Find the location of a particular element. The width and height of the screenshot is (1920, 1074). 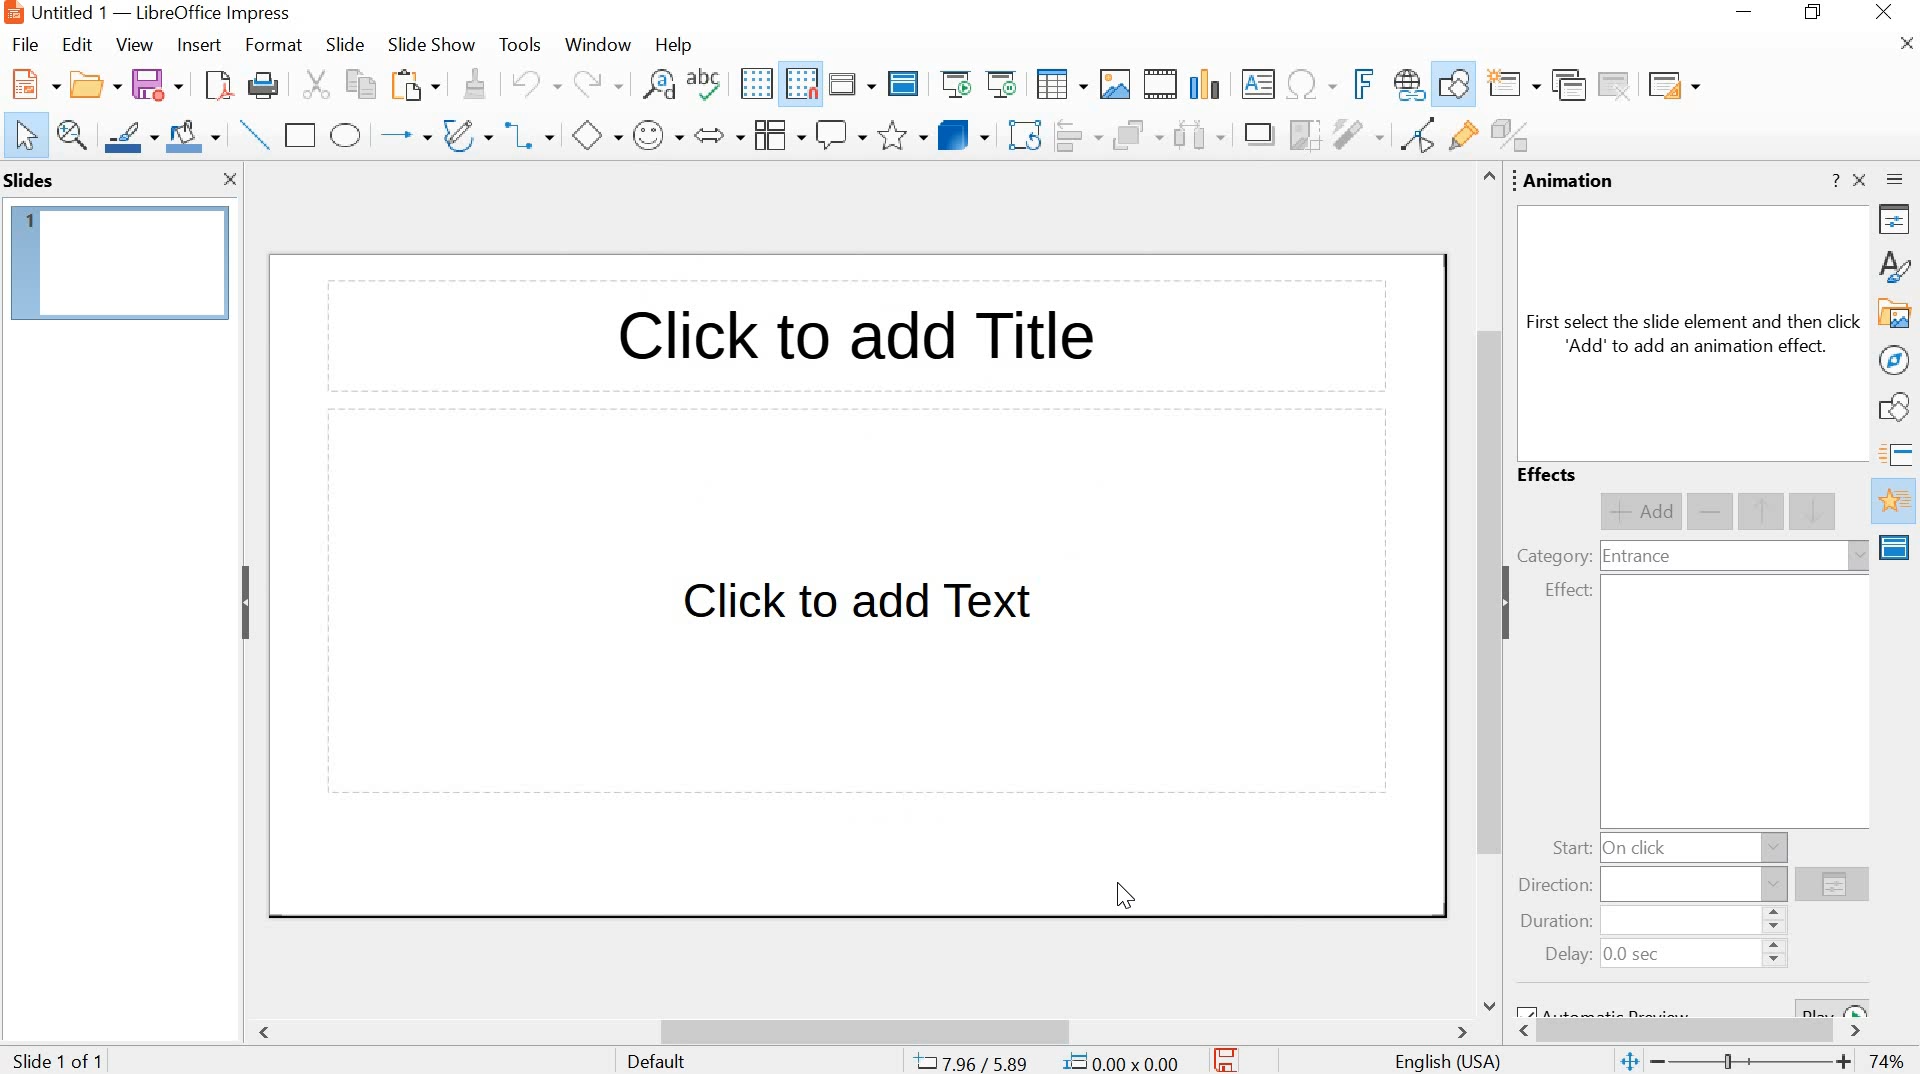

zoom and pan is located at coordinates (73, 135).